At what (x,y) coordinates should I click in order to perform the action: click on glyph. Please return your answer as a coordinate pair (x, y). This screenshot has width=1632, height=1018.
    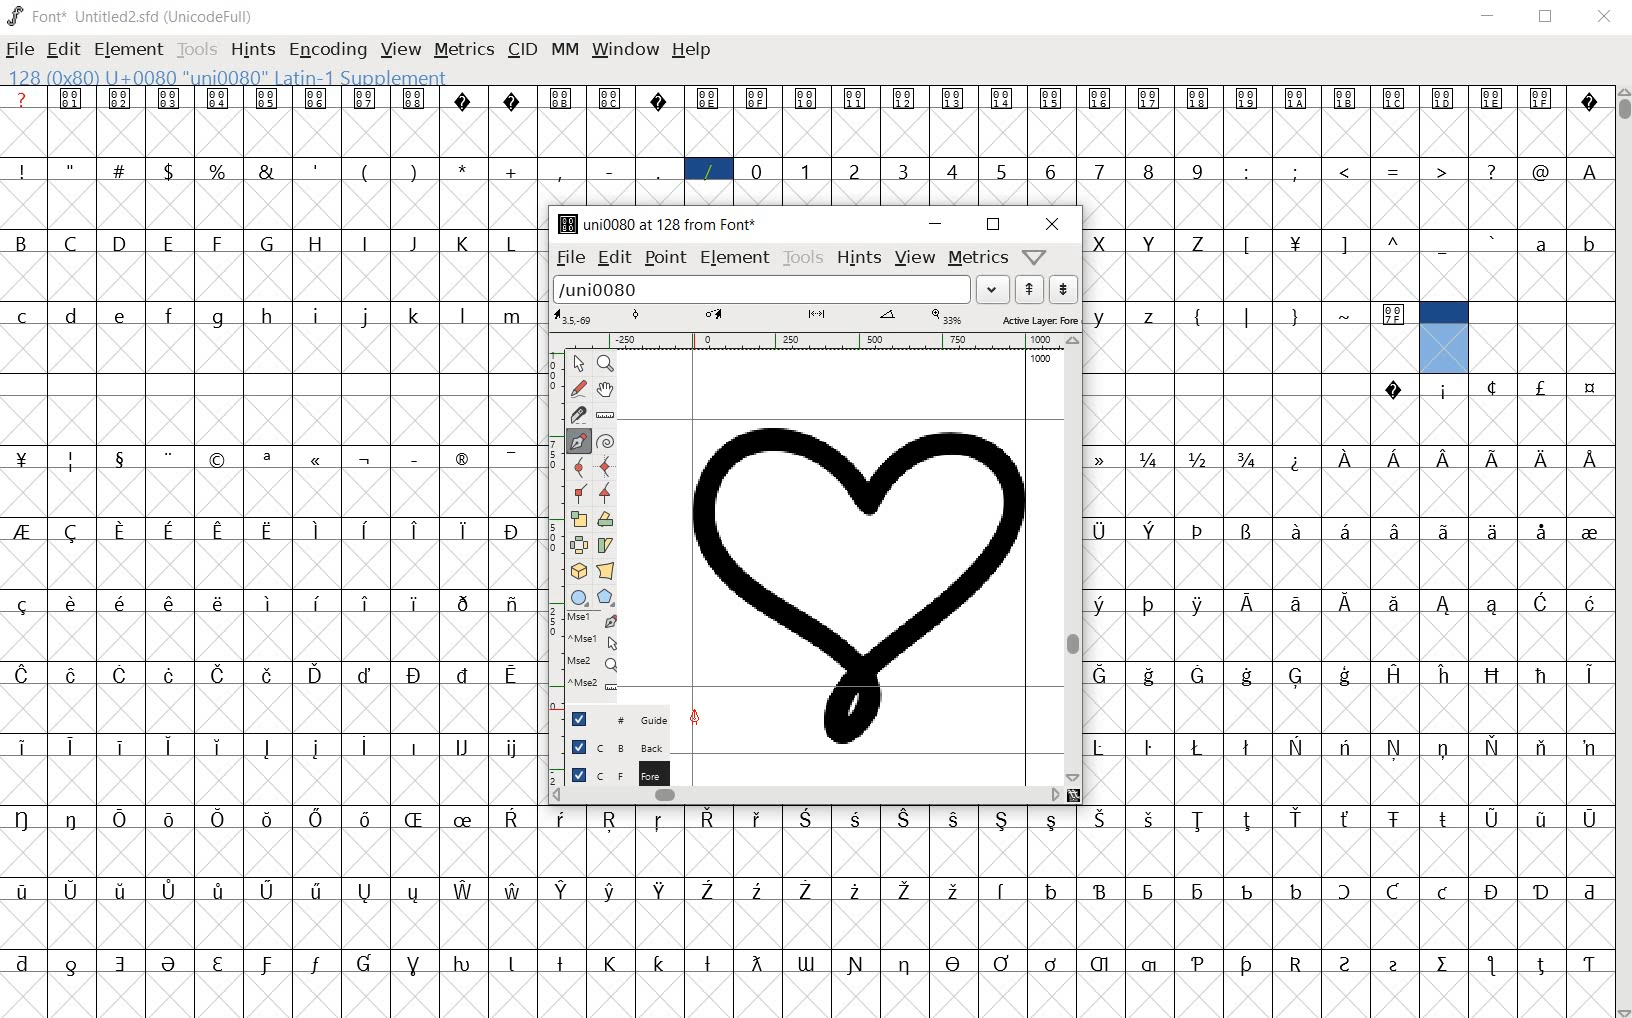
    Looking at the image, I should click on (1543, 532).